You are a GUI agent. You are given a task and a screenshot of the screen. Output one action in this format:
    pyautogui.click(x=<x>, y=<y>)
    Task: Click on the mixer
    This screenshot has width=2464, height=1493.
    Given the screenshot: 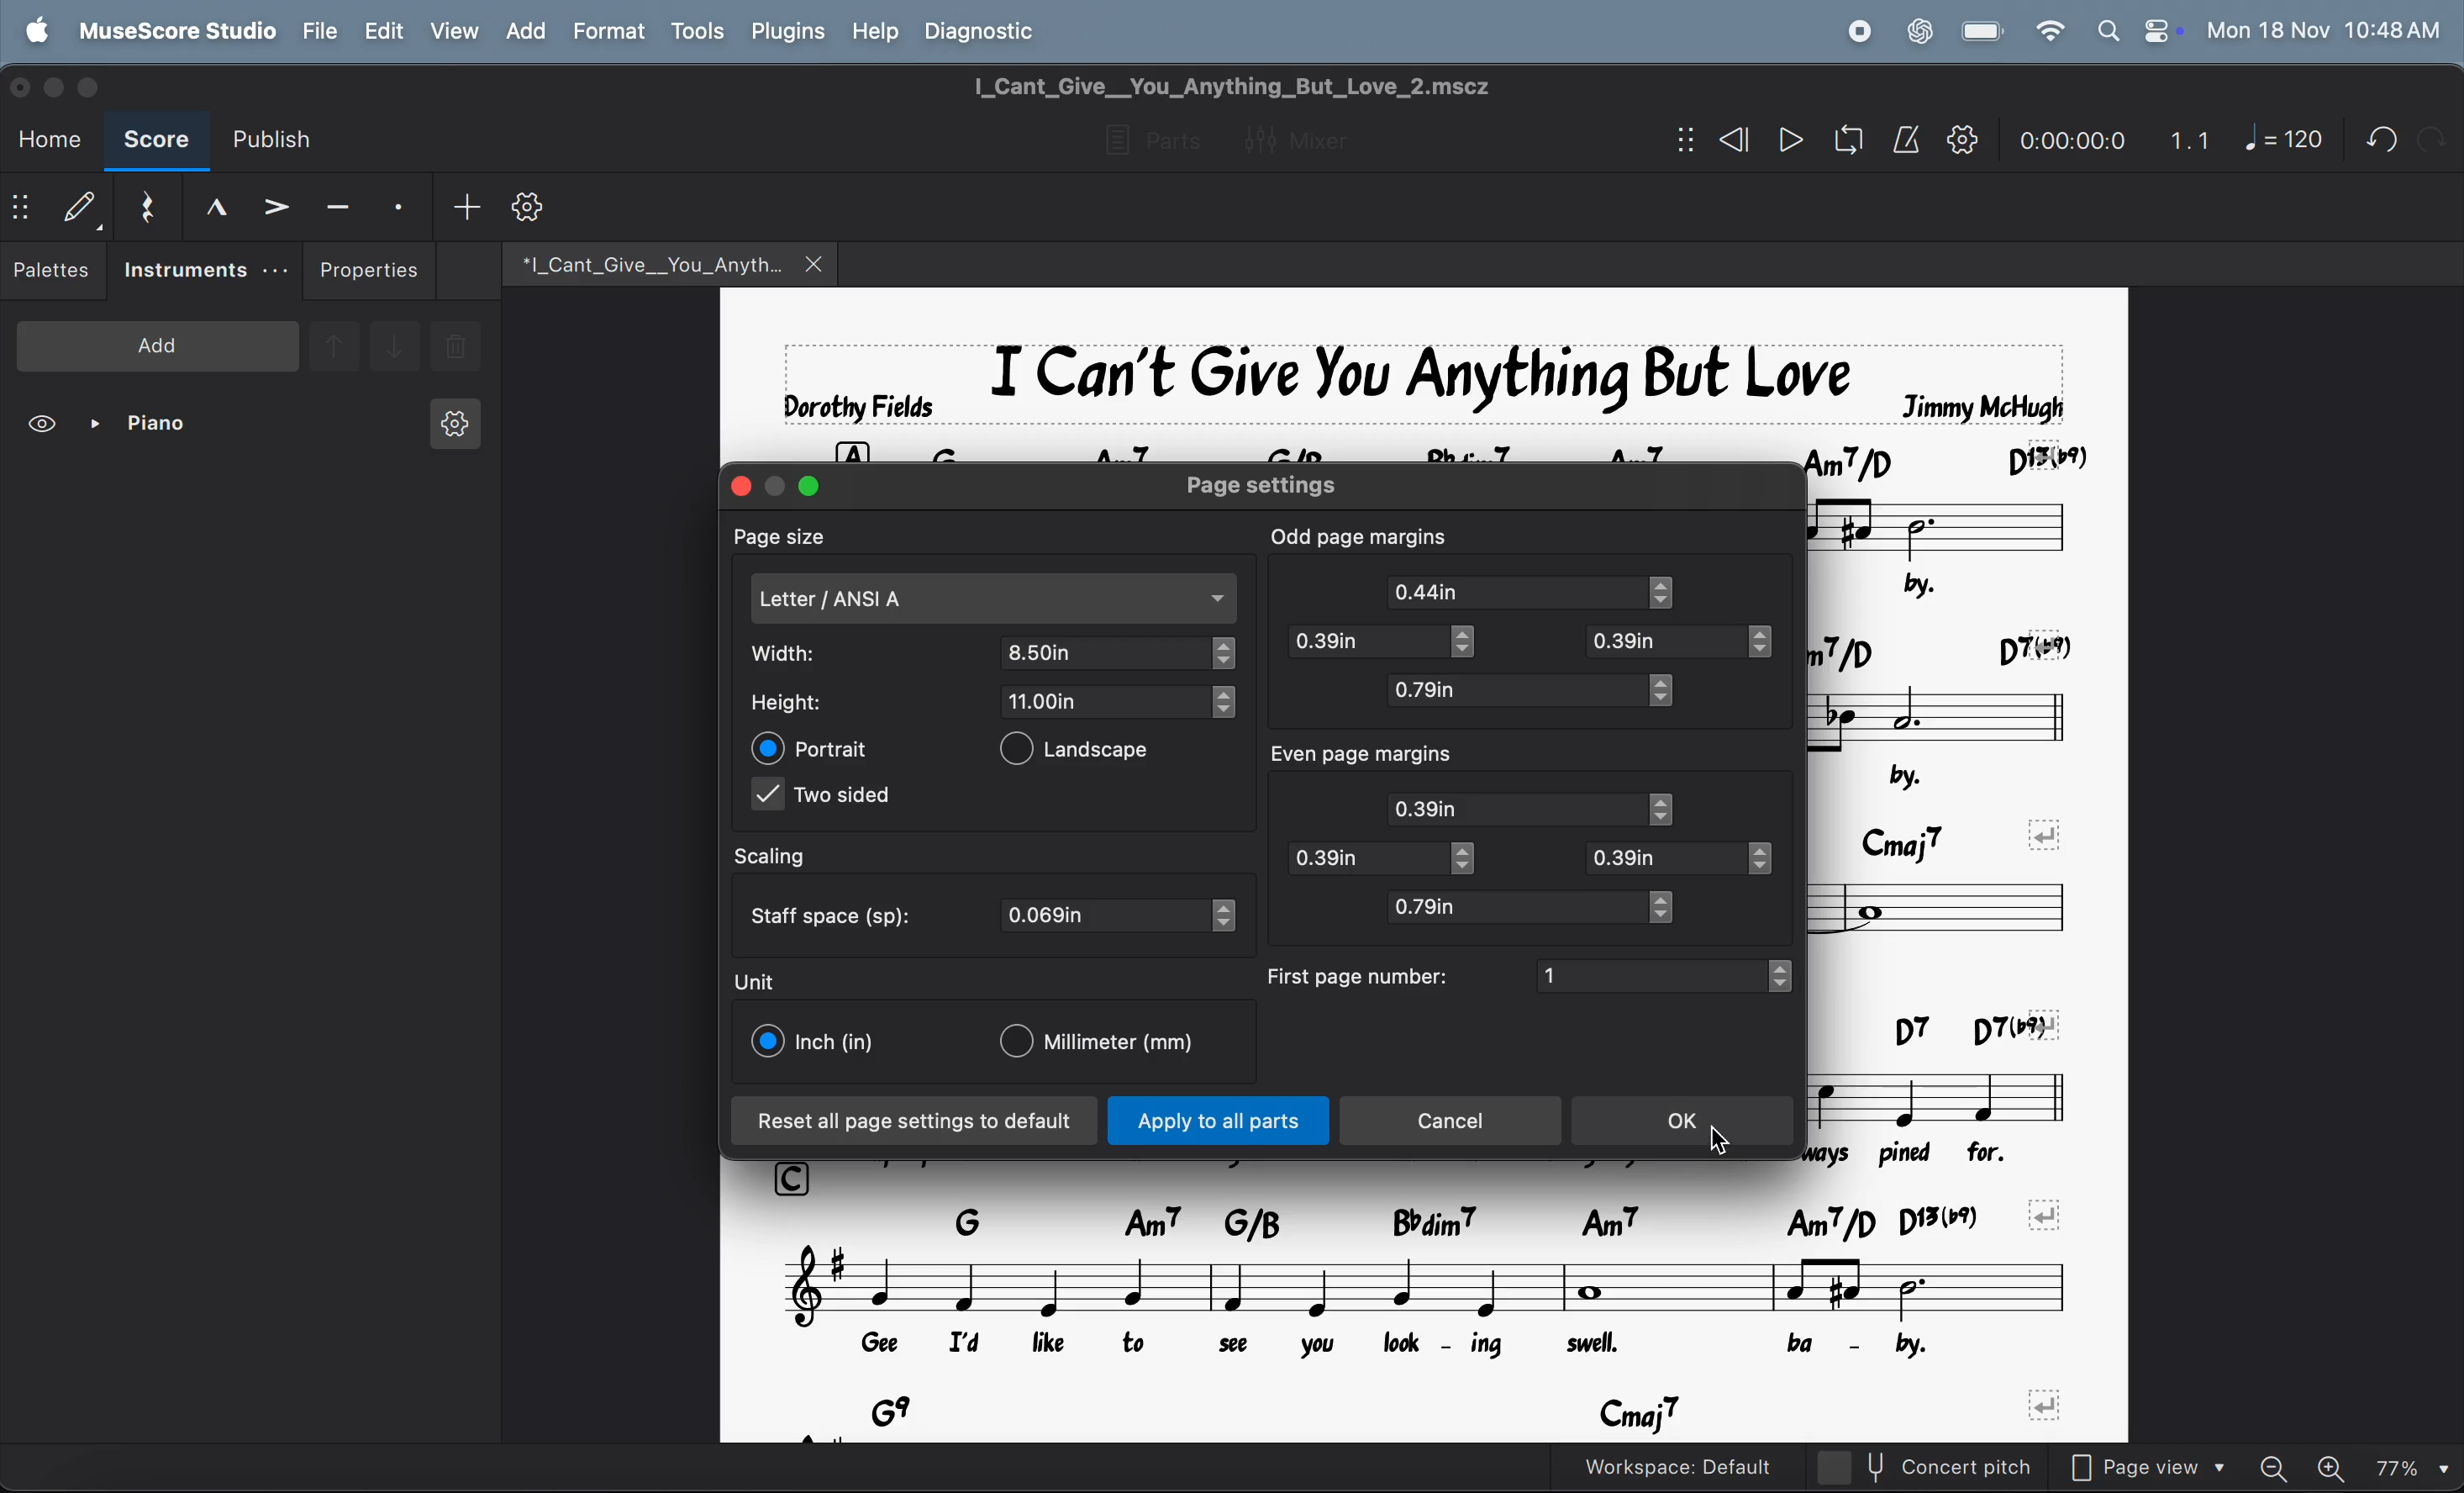 What is the action you would take?
    pyautogui.click(x=1311, y=137)
    